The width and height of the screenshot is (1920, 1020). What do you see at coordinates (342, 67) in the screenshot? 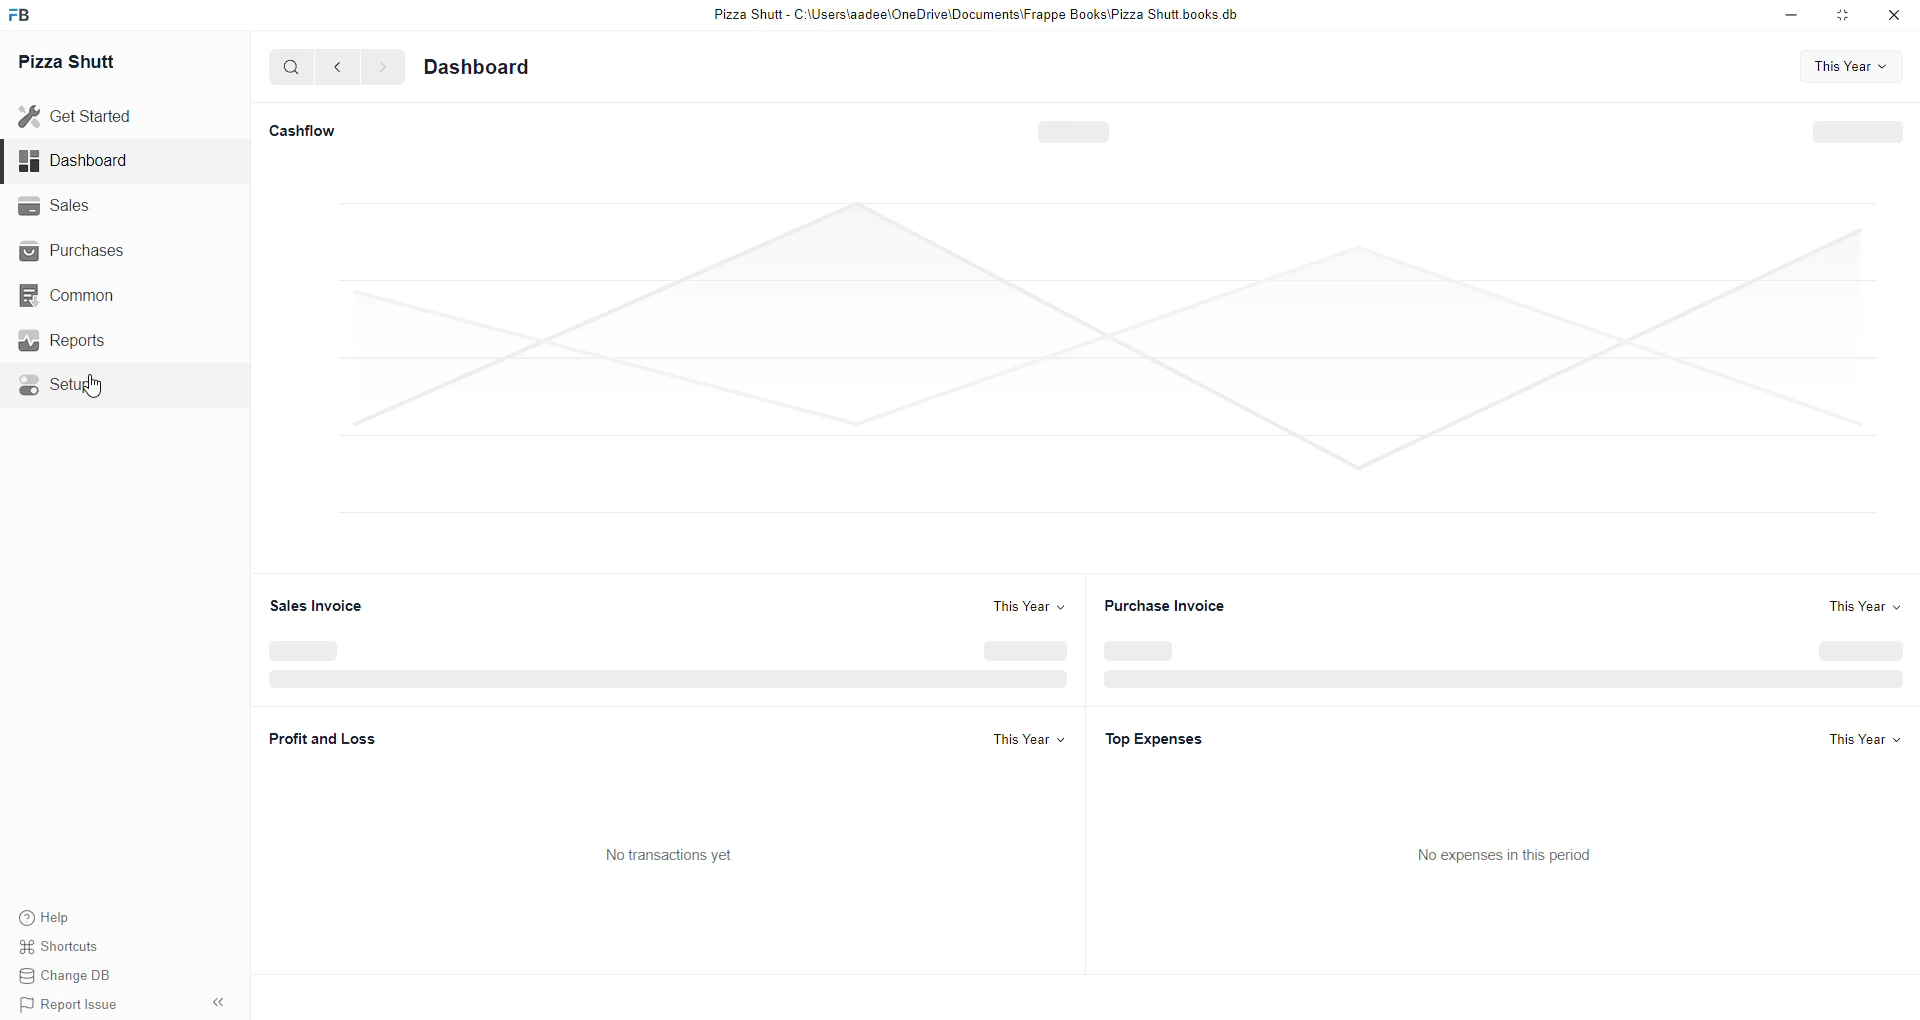
I see `go back ` at bounding box center [342, 67].